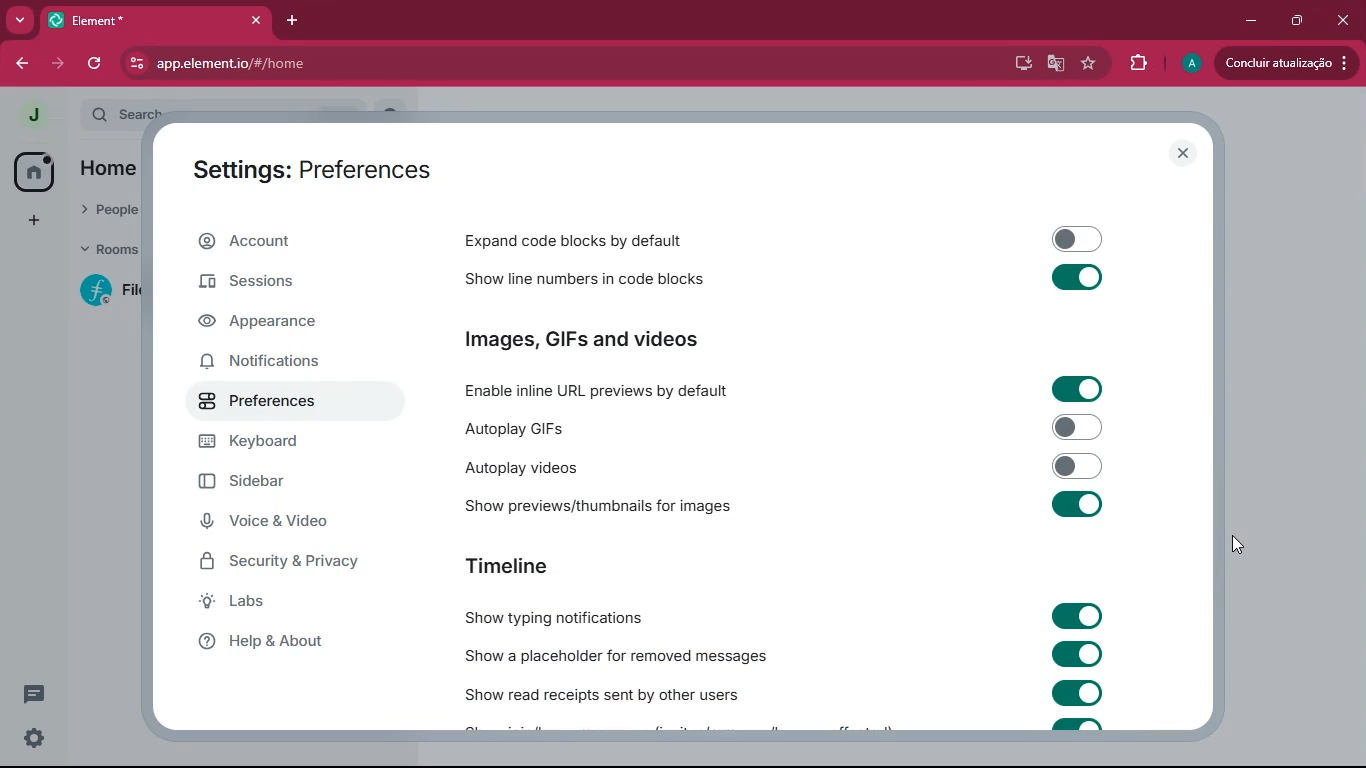 This screenshot has height=768, width=1366. Describe the element at coordinates (1299, 21) in the screenshot. I see `maximize` at that location.